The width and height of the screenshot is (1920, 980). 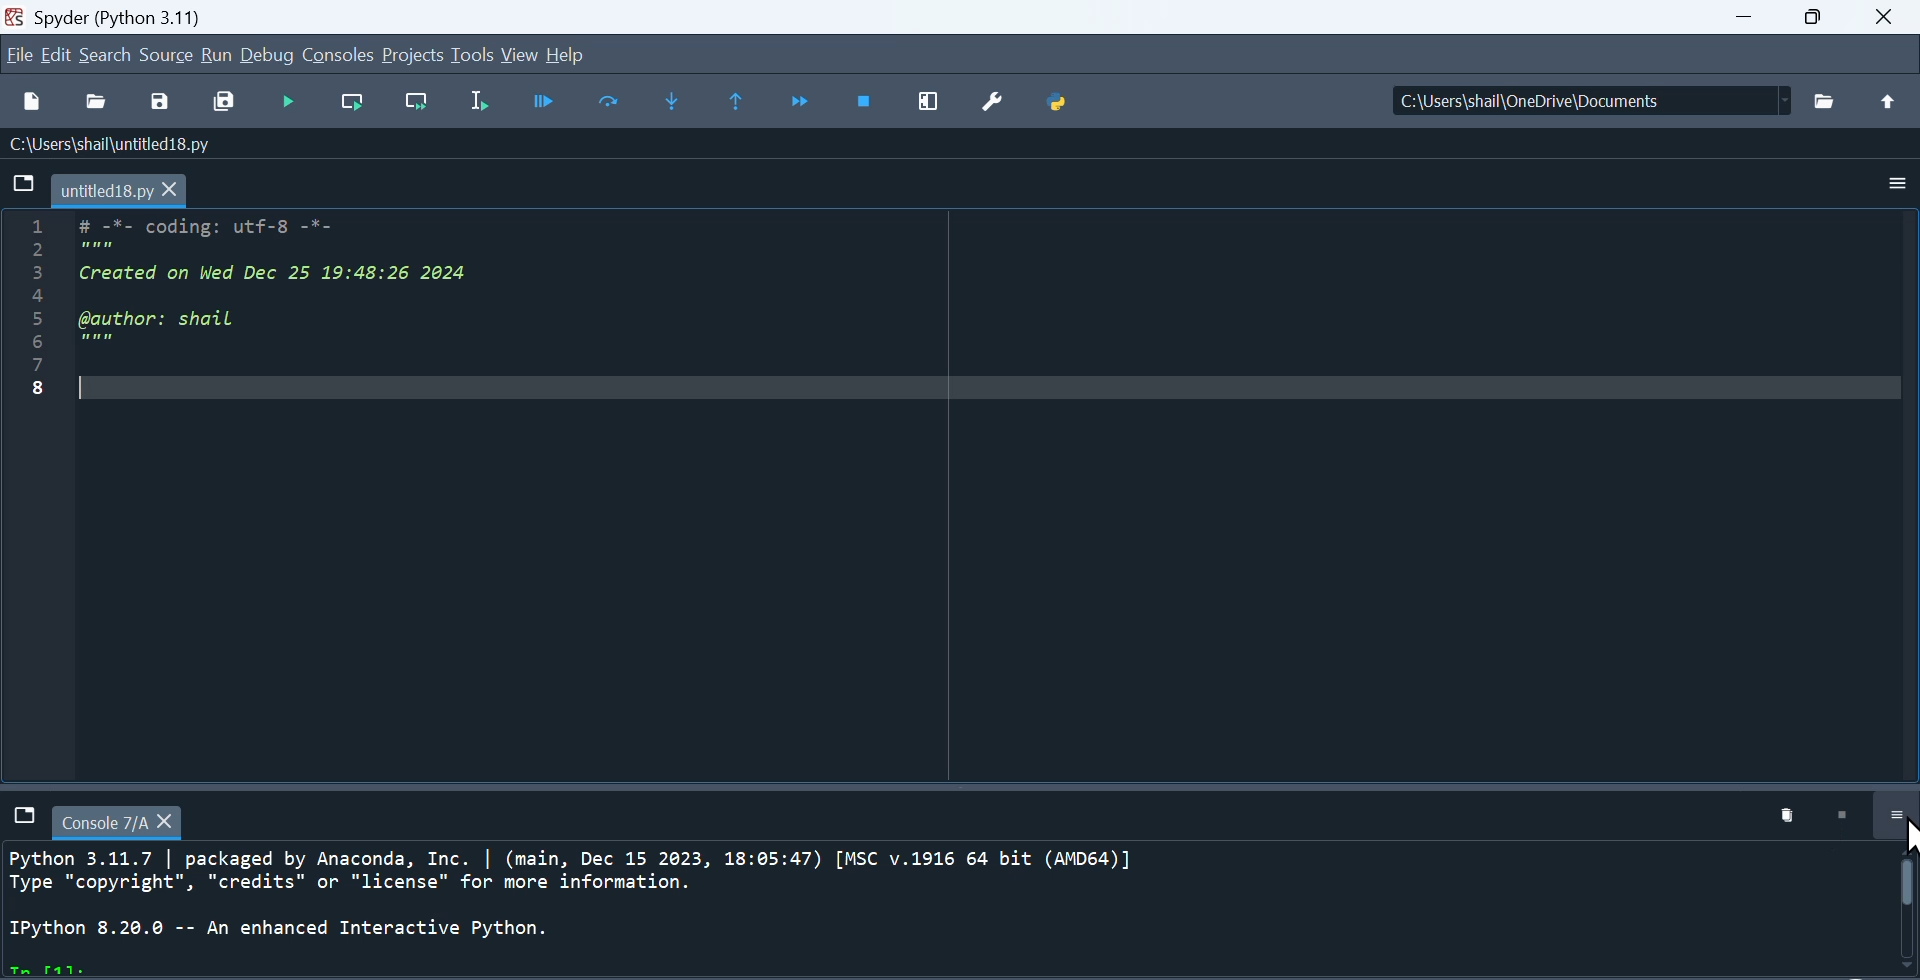 What do you see at coordinates (470, 55) in the screenshot?
I see `tools` at bounding box center [470, 55].